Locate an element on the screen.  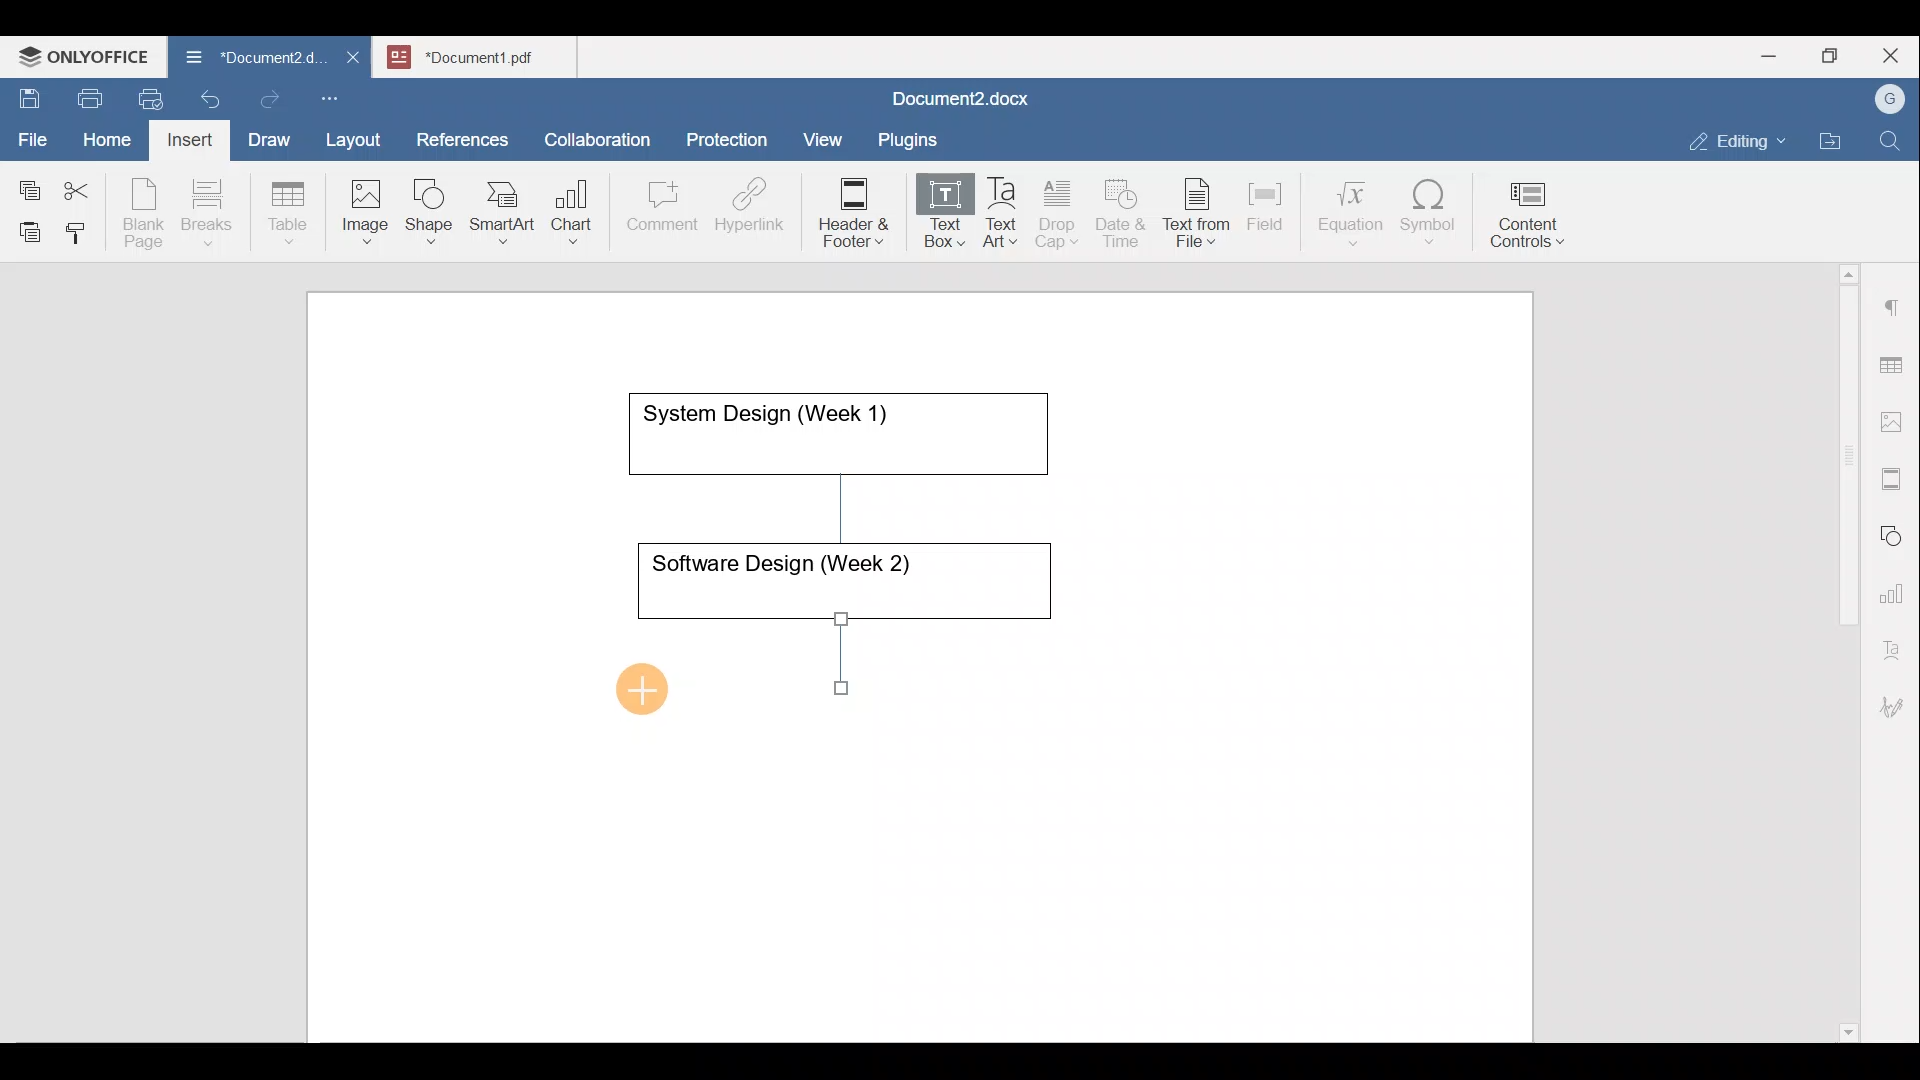
Content controls is located at coordinates (1531, 221).